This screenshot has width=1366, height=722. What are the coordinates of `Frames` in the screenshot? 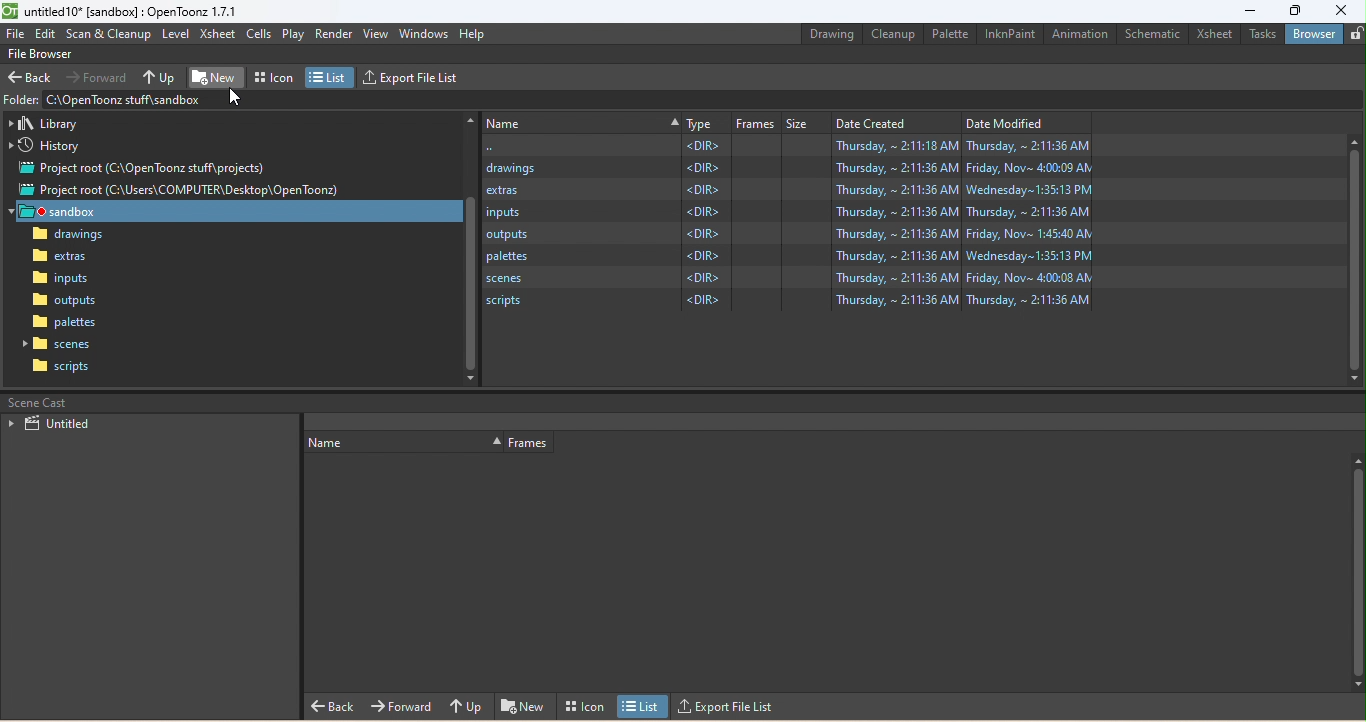 It's located at (757, 124).